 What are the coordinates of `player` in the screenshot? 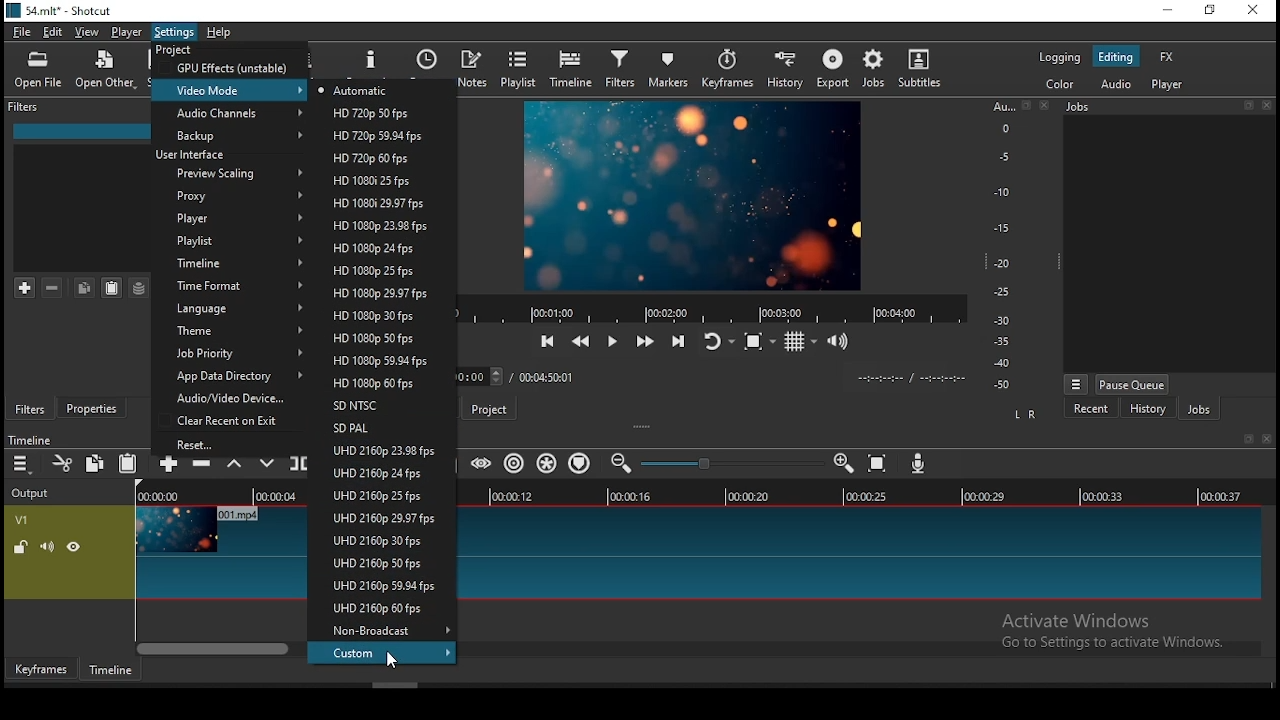 It's located at (1170, 85).